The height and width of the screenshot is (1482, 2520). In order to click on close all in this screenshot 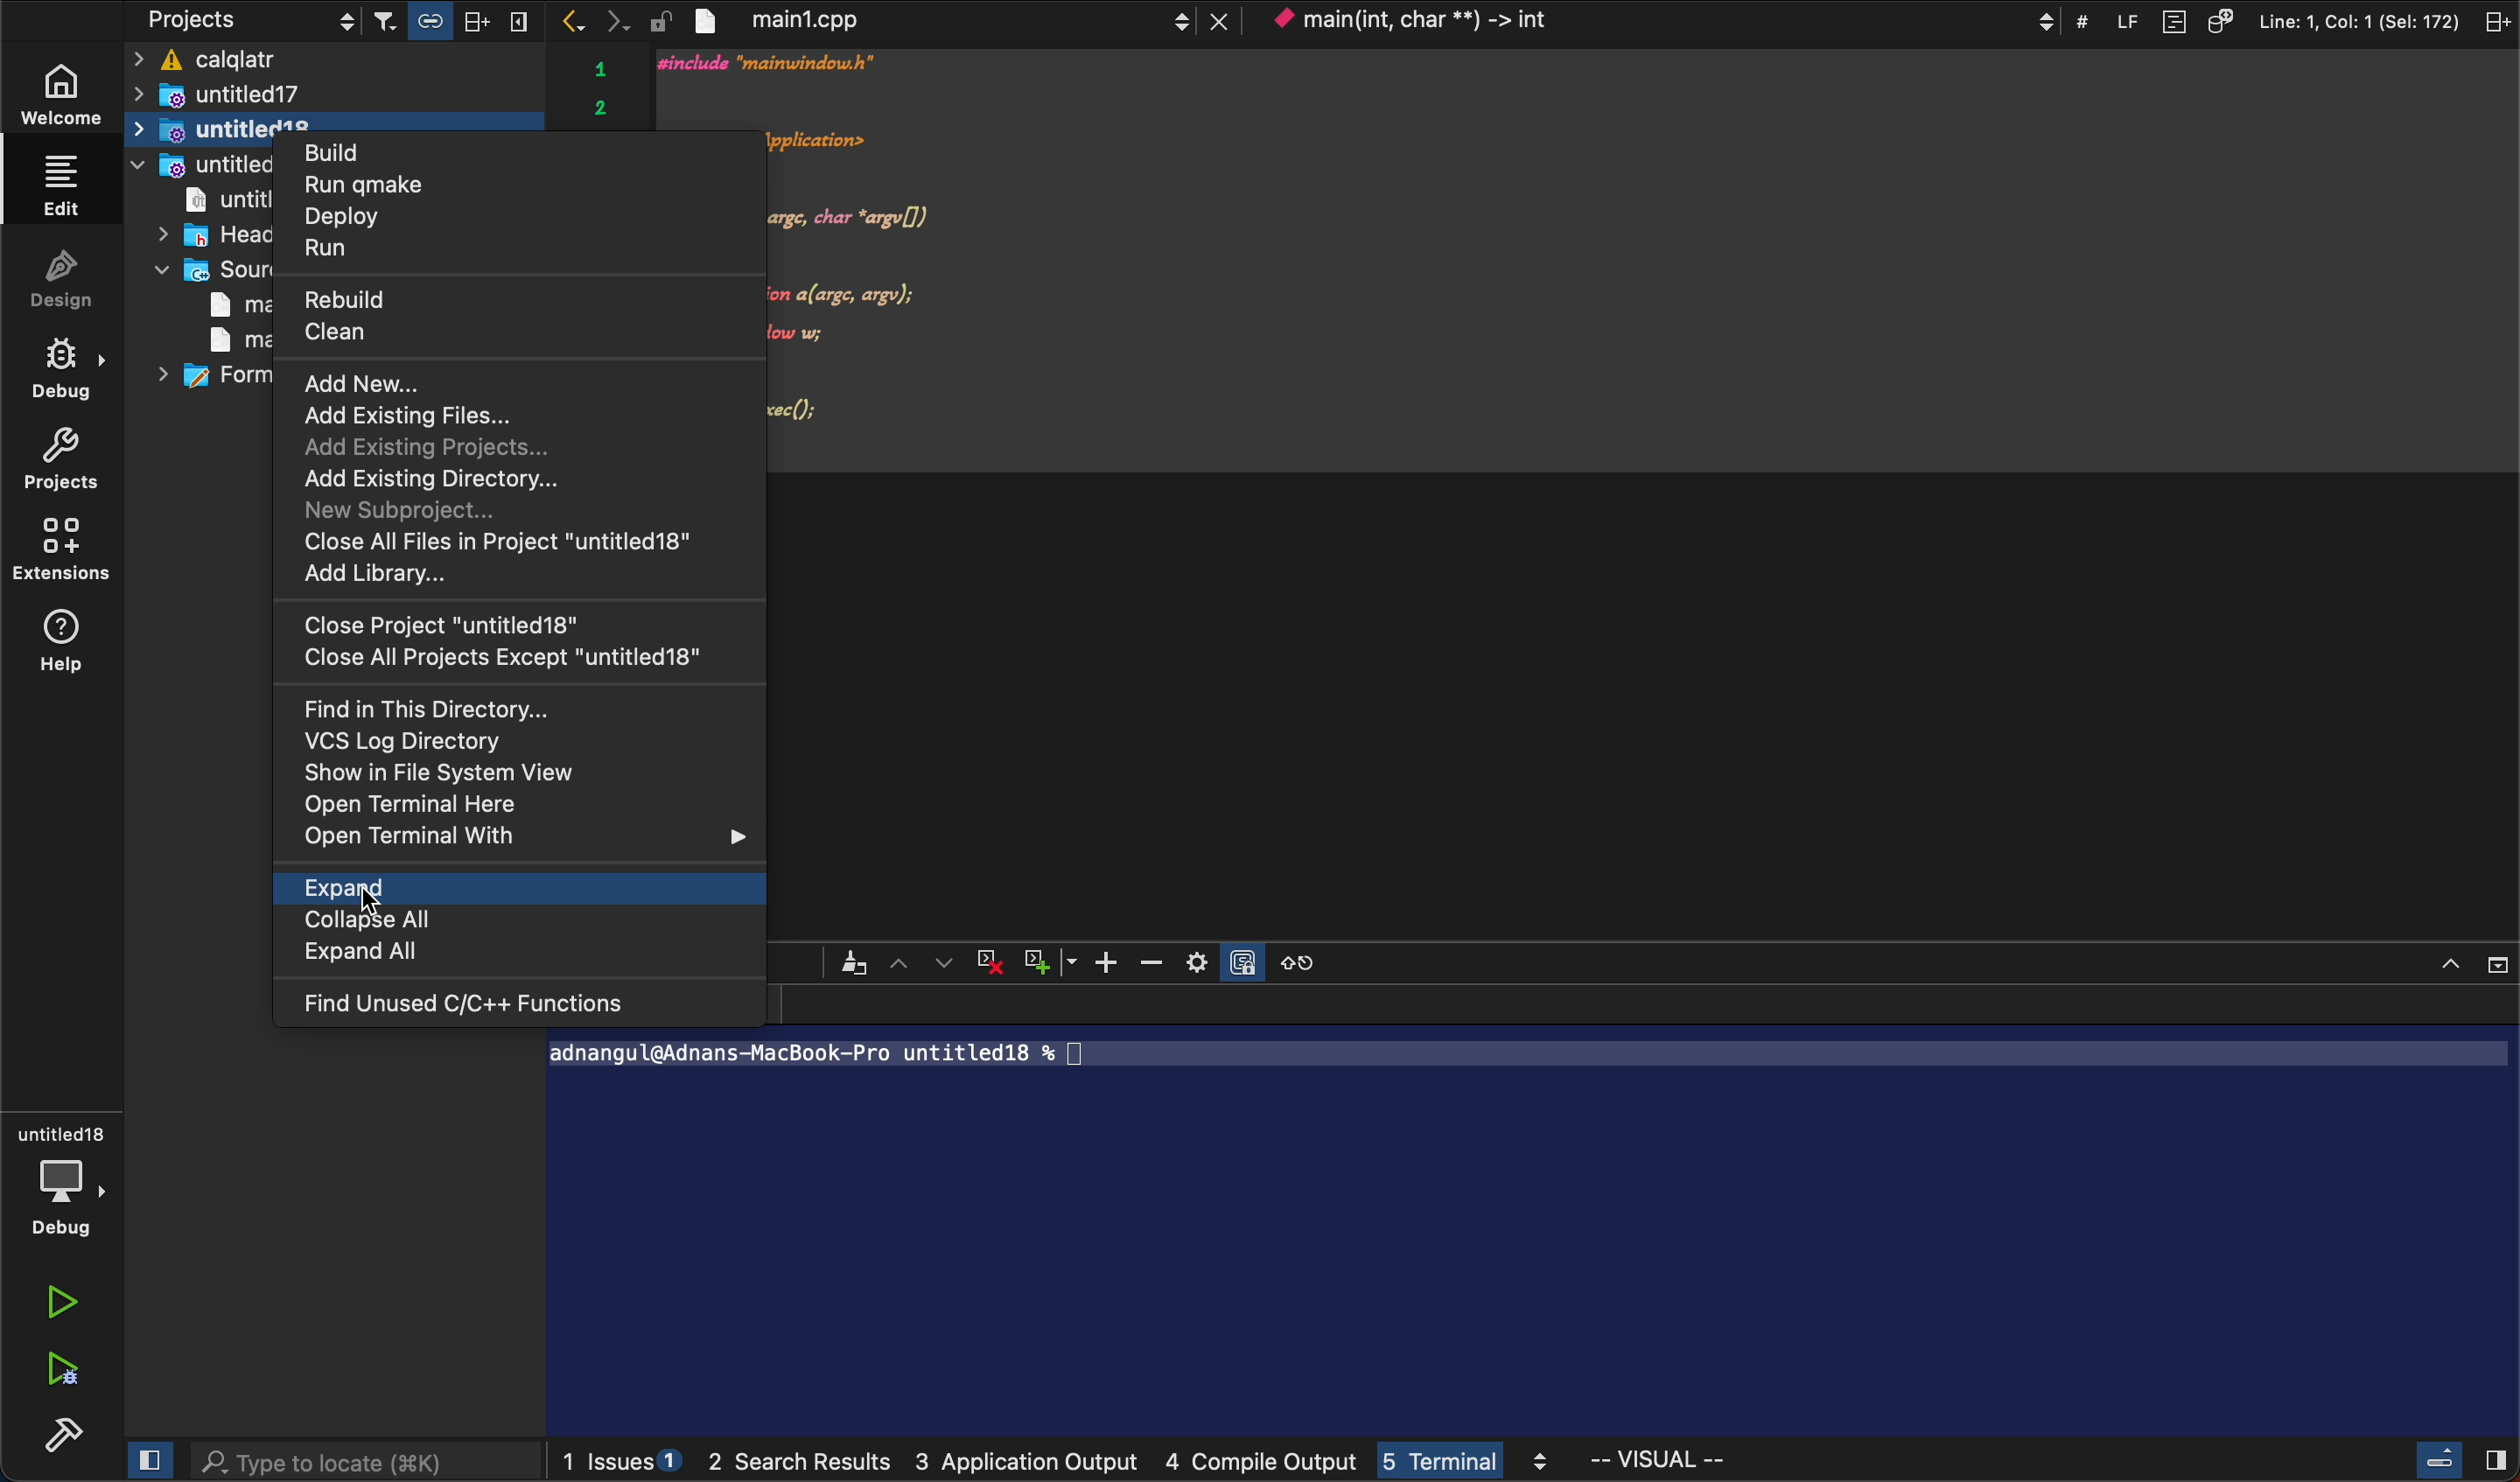, I will do `click(497, 544)`.